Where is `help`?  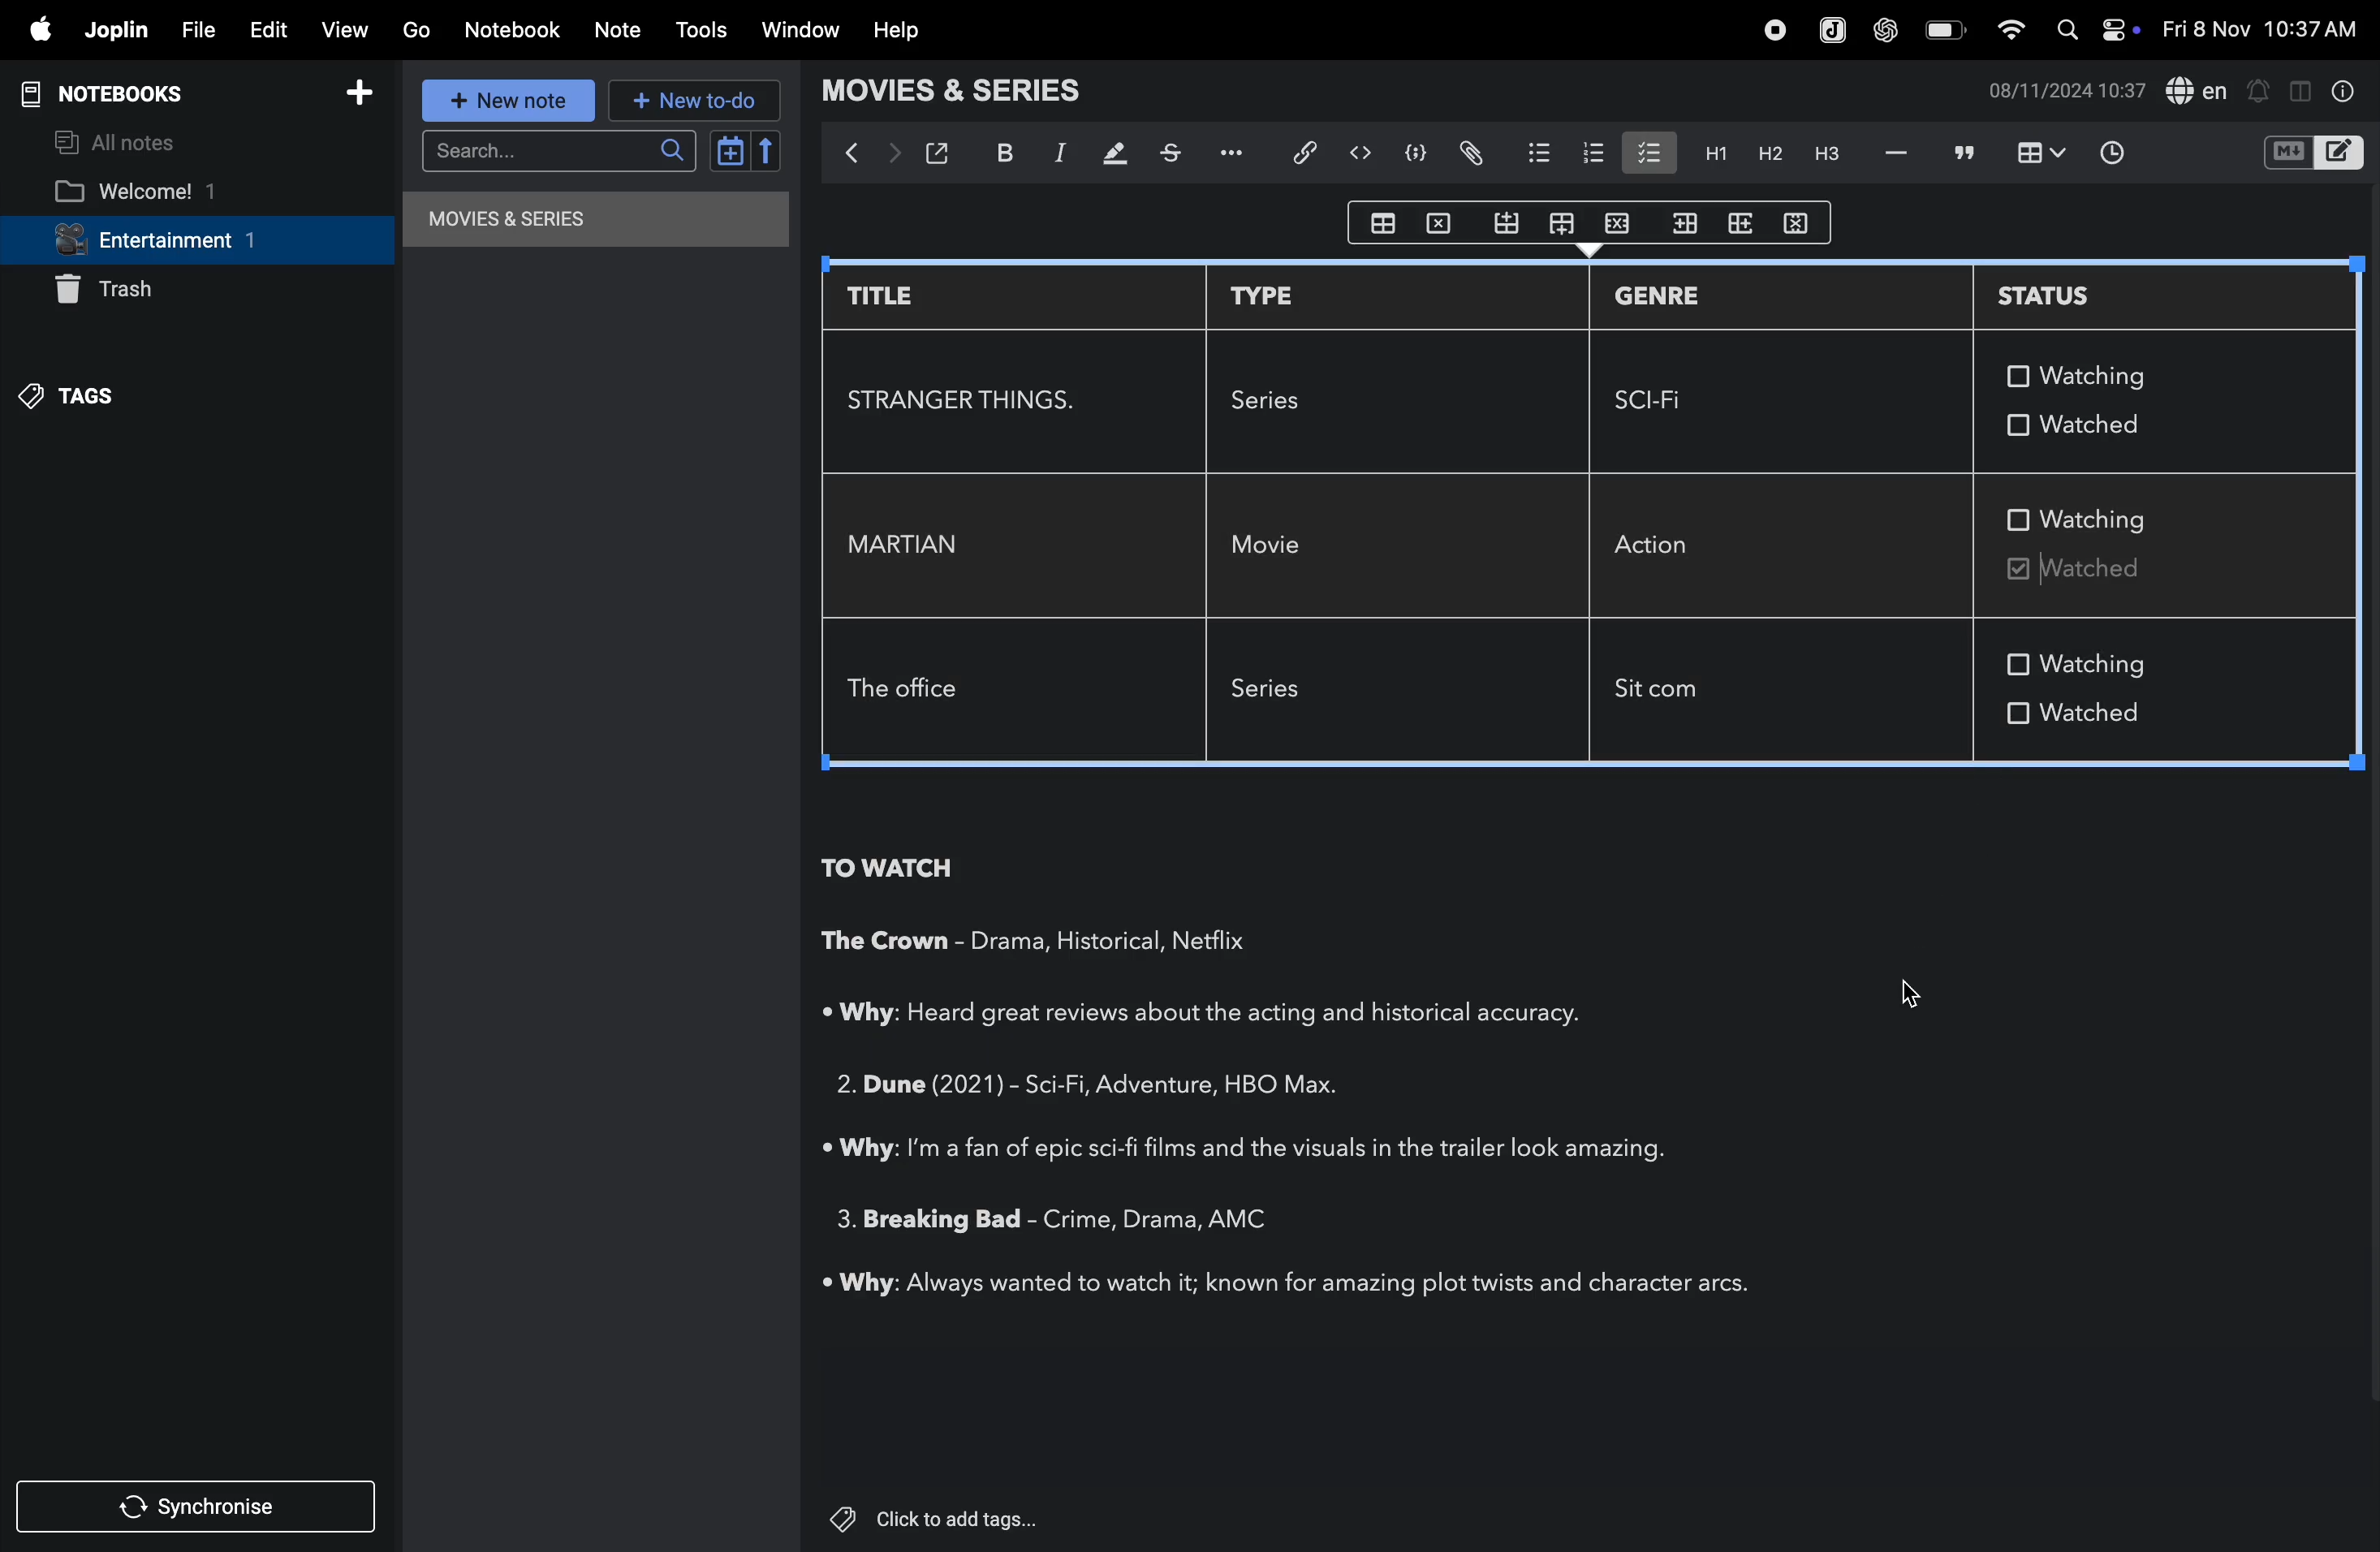 help is located at coordinates (893, 32).